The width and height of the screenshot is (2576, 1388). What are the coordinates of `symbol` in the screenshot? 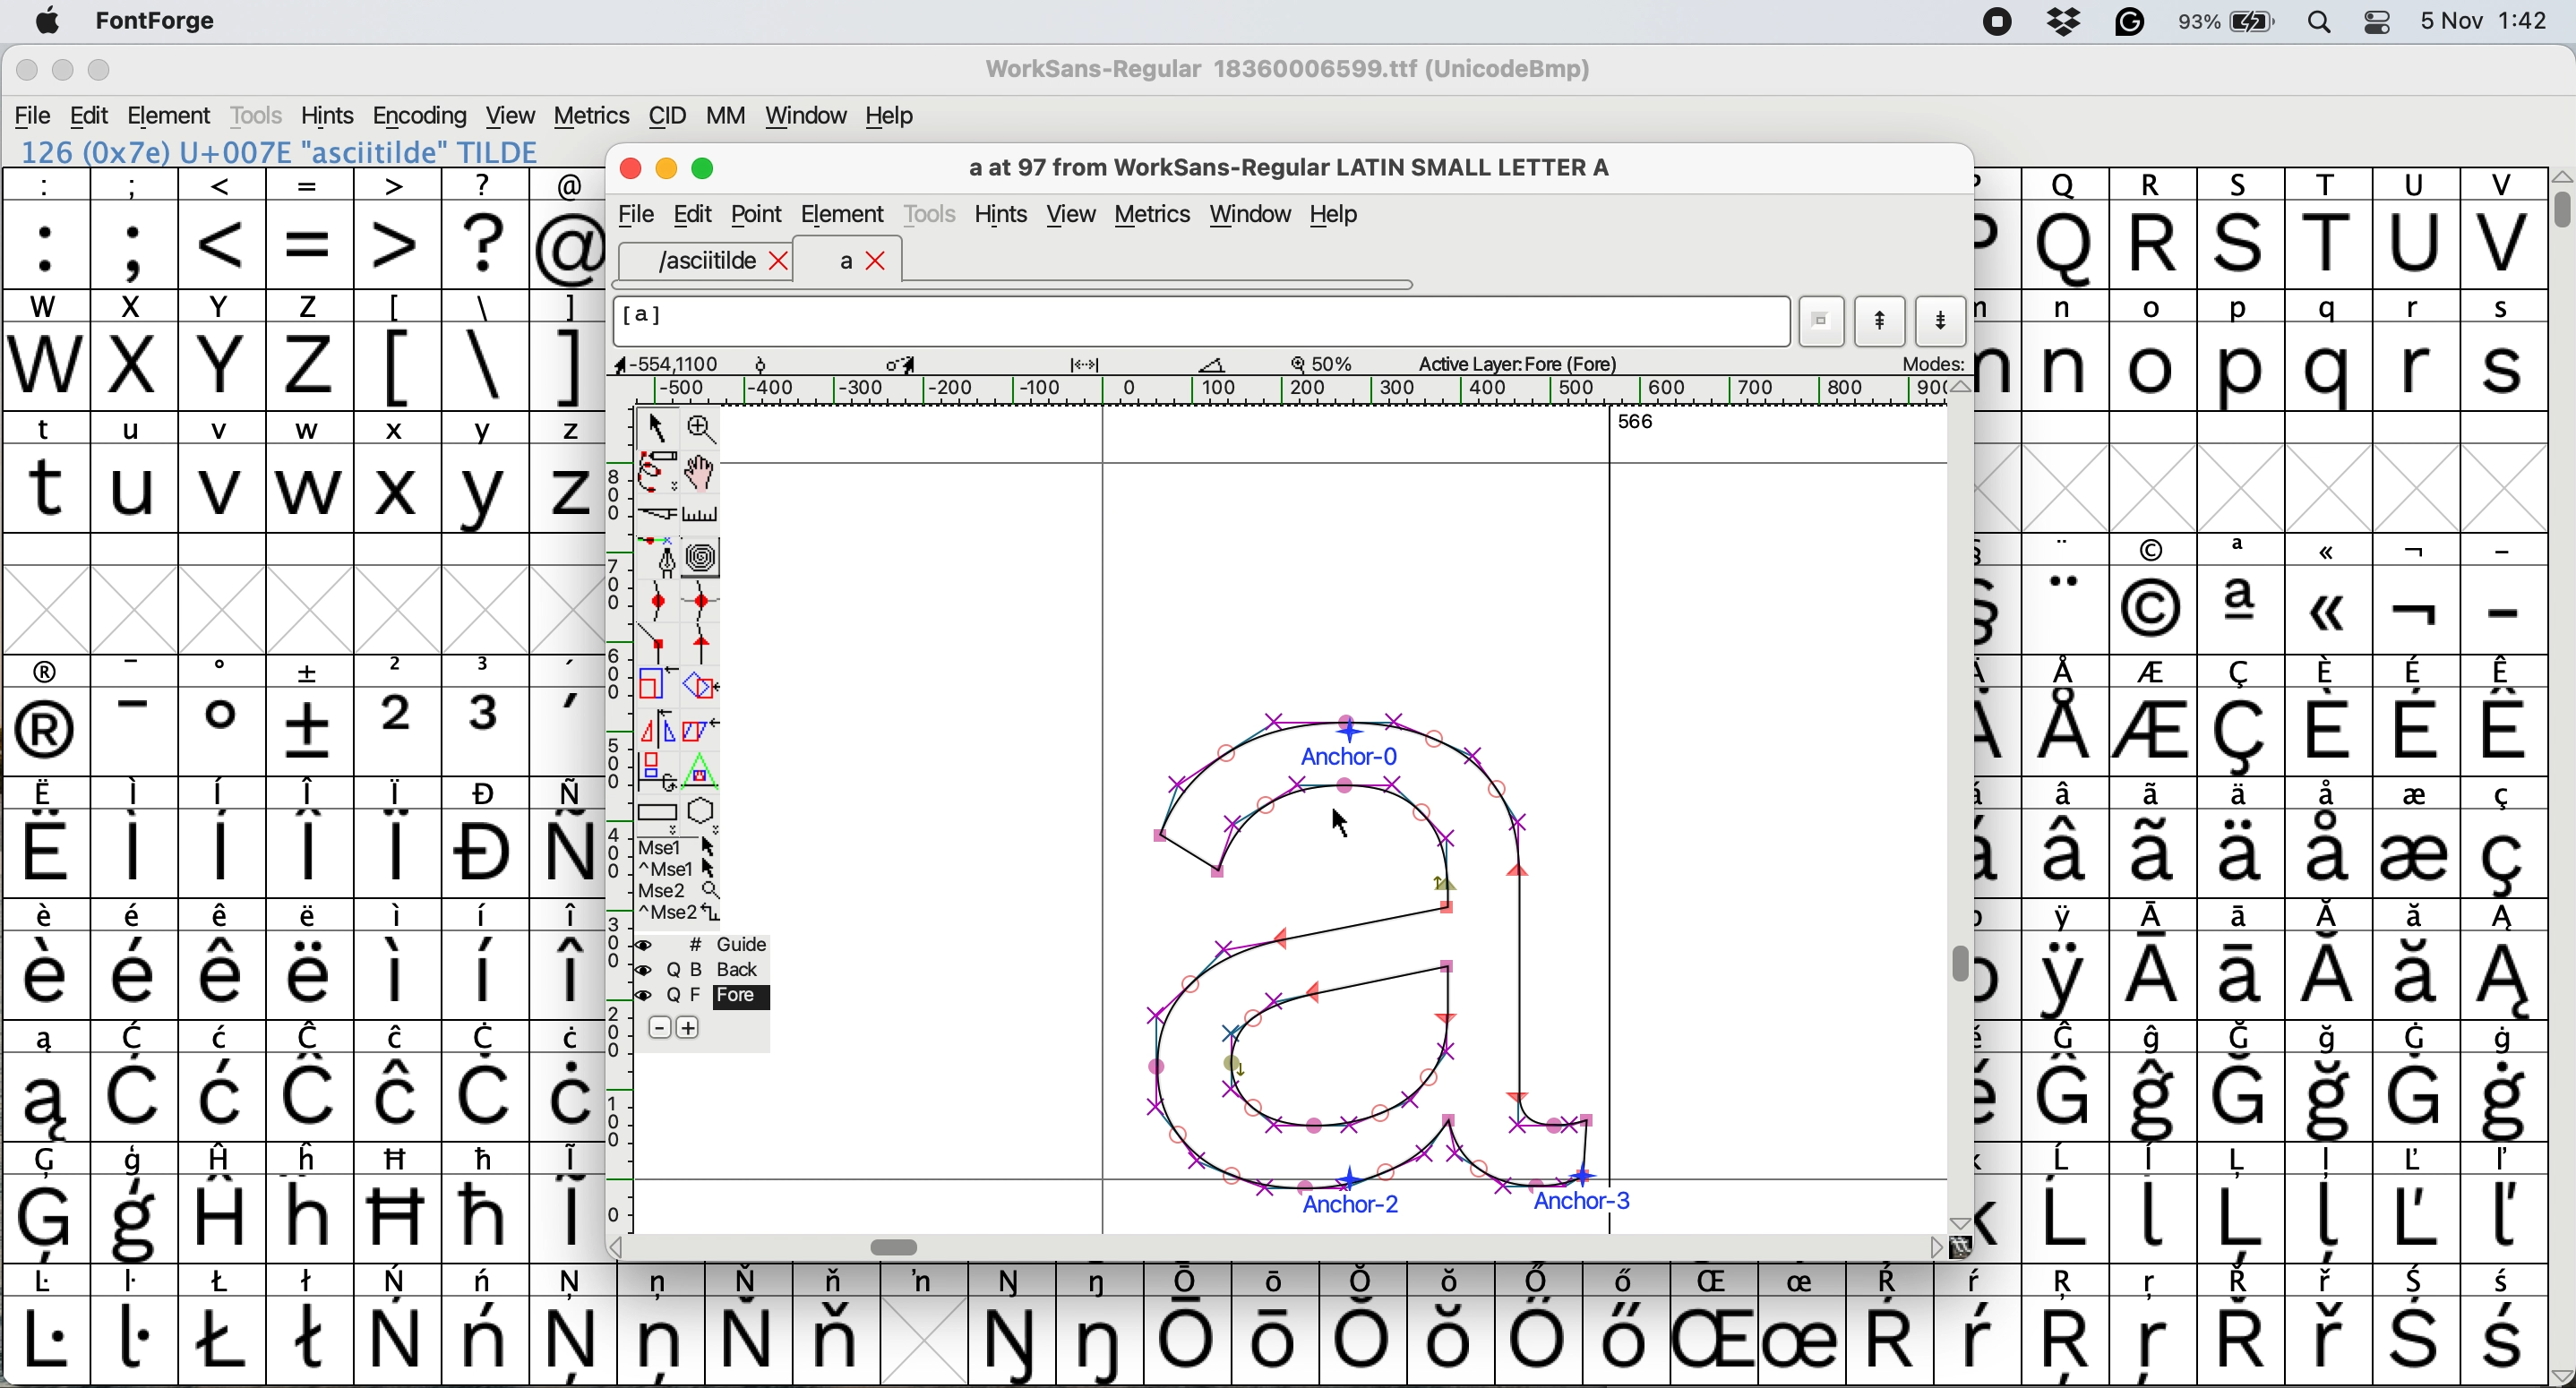 It's located at (2245, 717).